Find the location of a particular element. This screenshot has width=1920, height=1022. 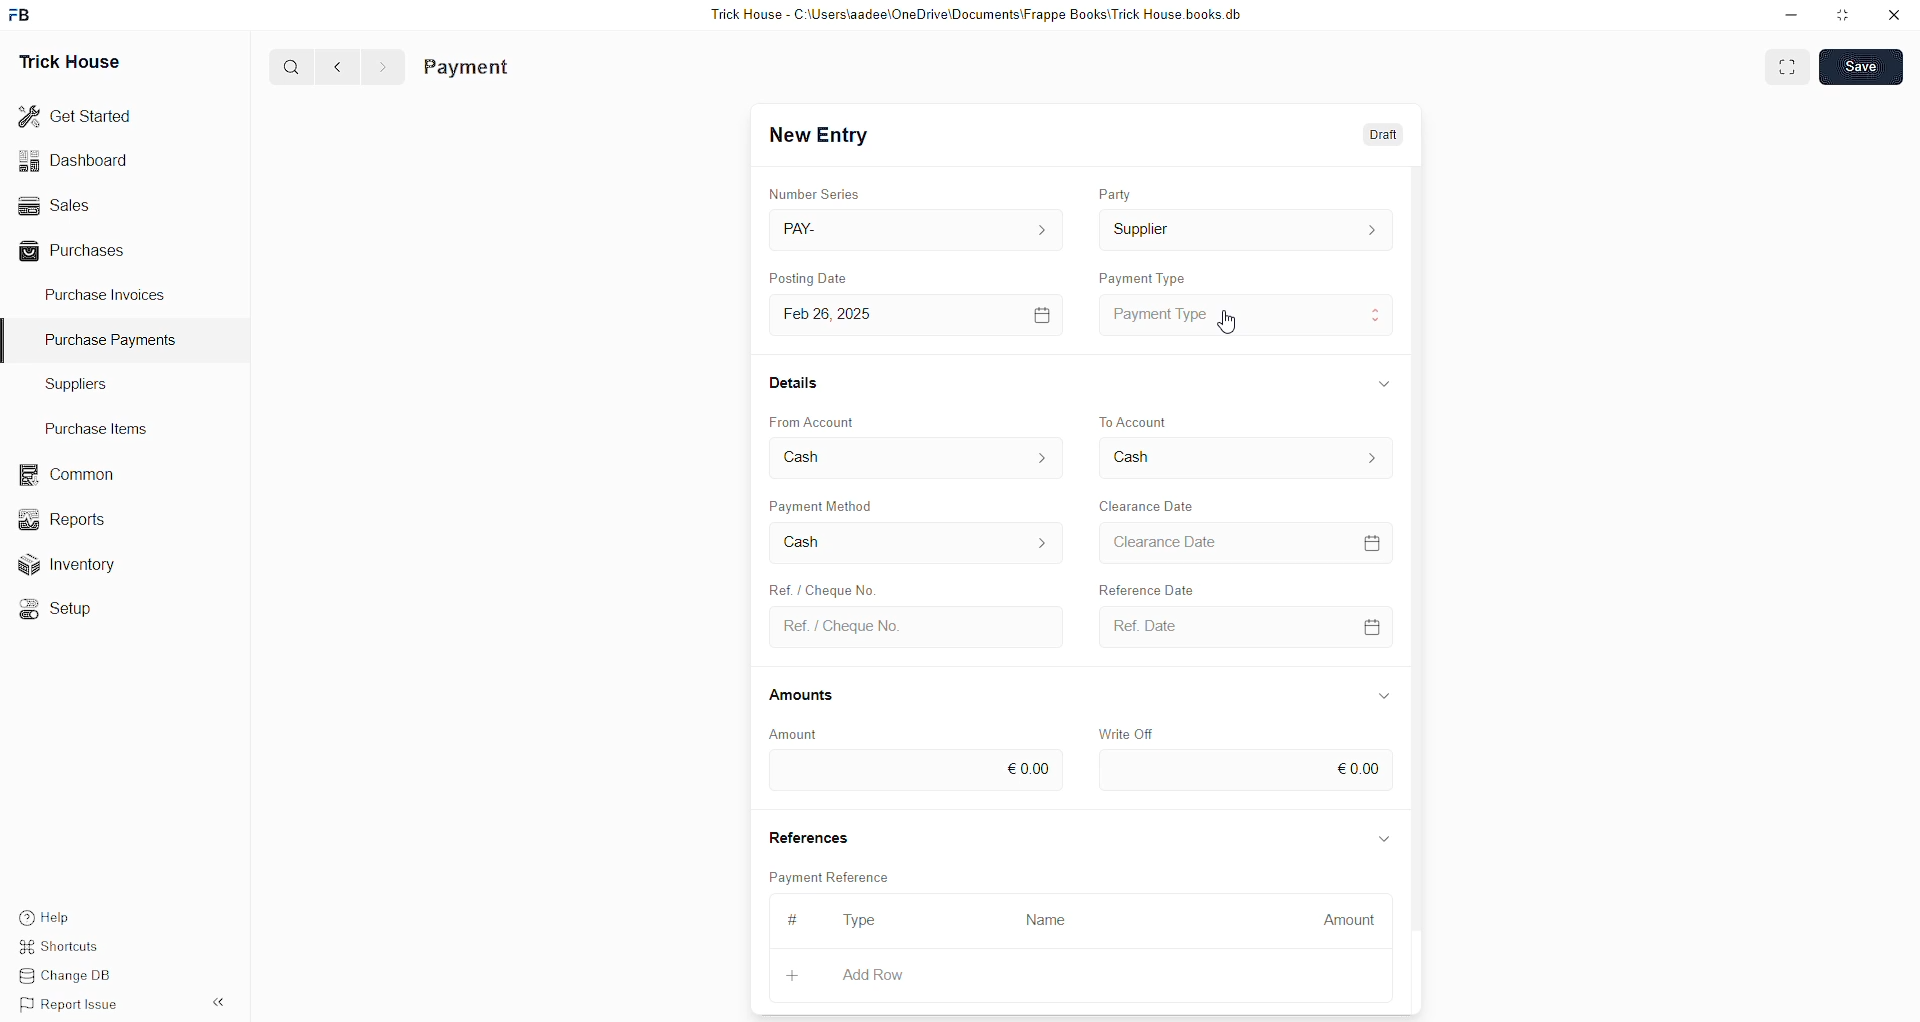

frappebooks logo is located at coordinates (22, 12).